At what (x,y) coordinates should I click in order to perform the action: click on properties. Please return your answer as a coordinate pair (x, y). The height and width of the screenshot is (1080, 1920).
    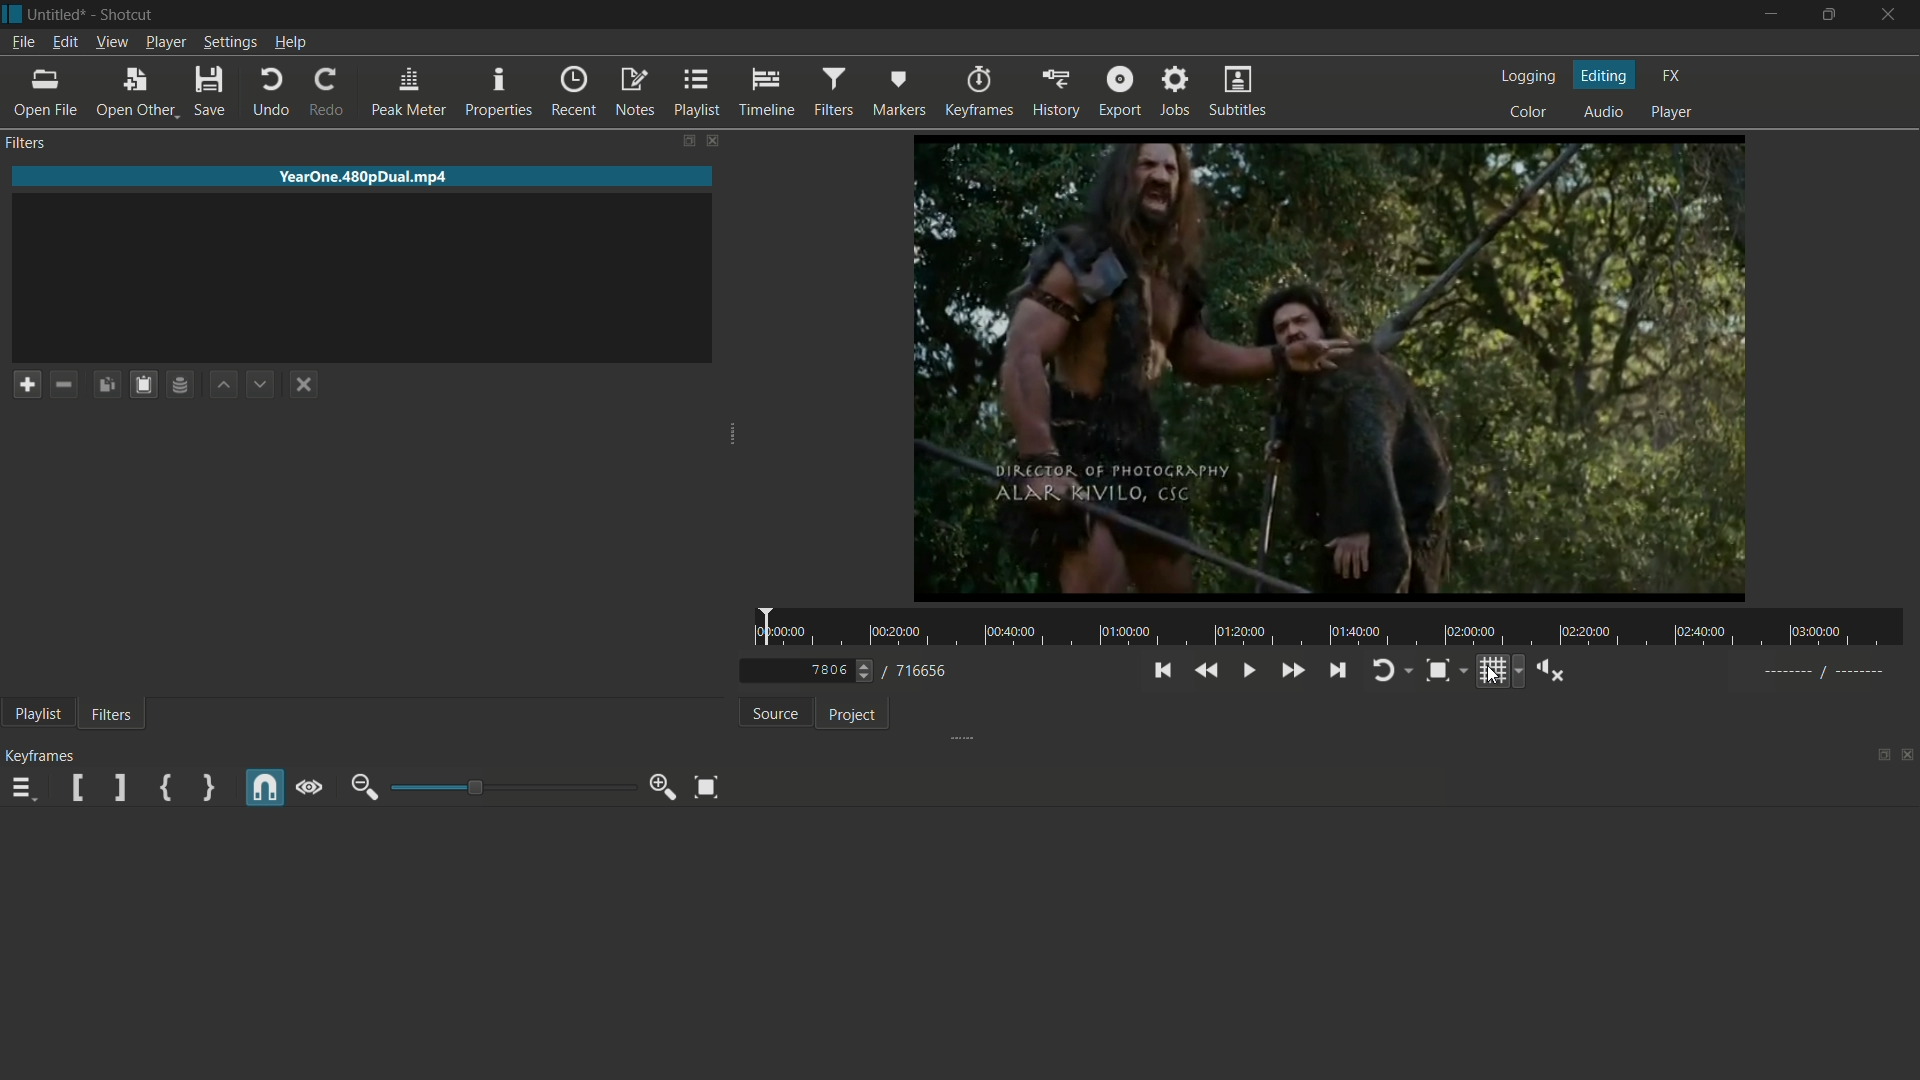
    Looking at the image, I should click on (499, 91).